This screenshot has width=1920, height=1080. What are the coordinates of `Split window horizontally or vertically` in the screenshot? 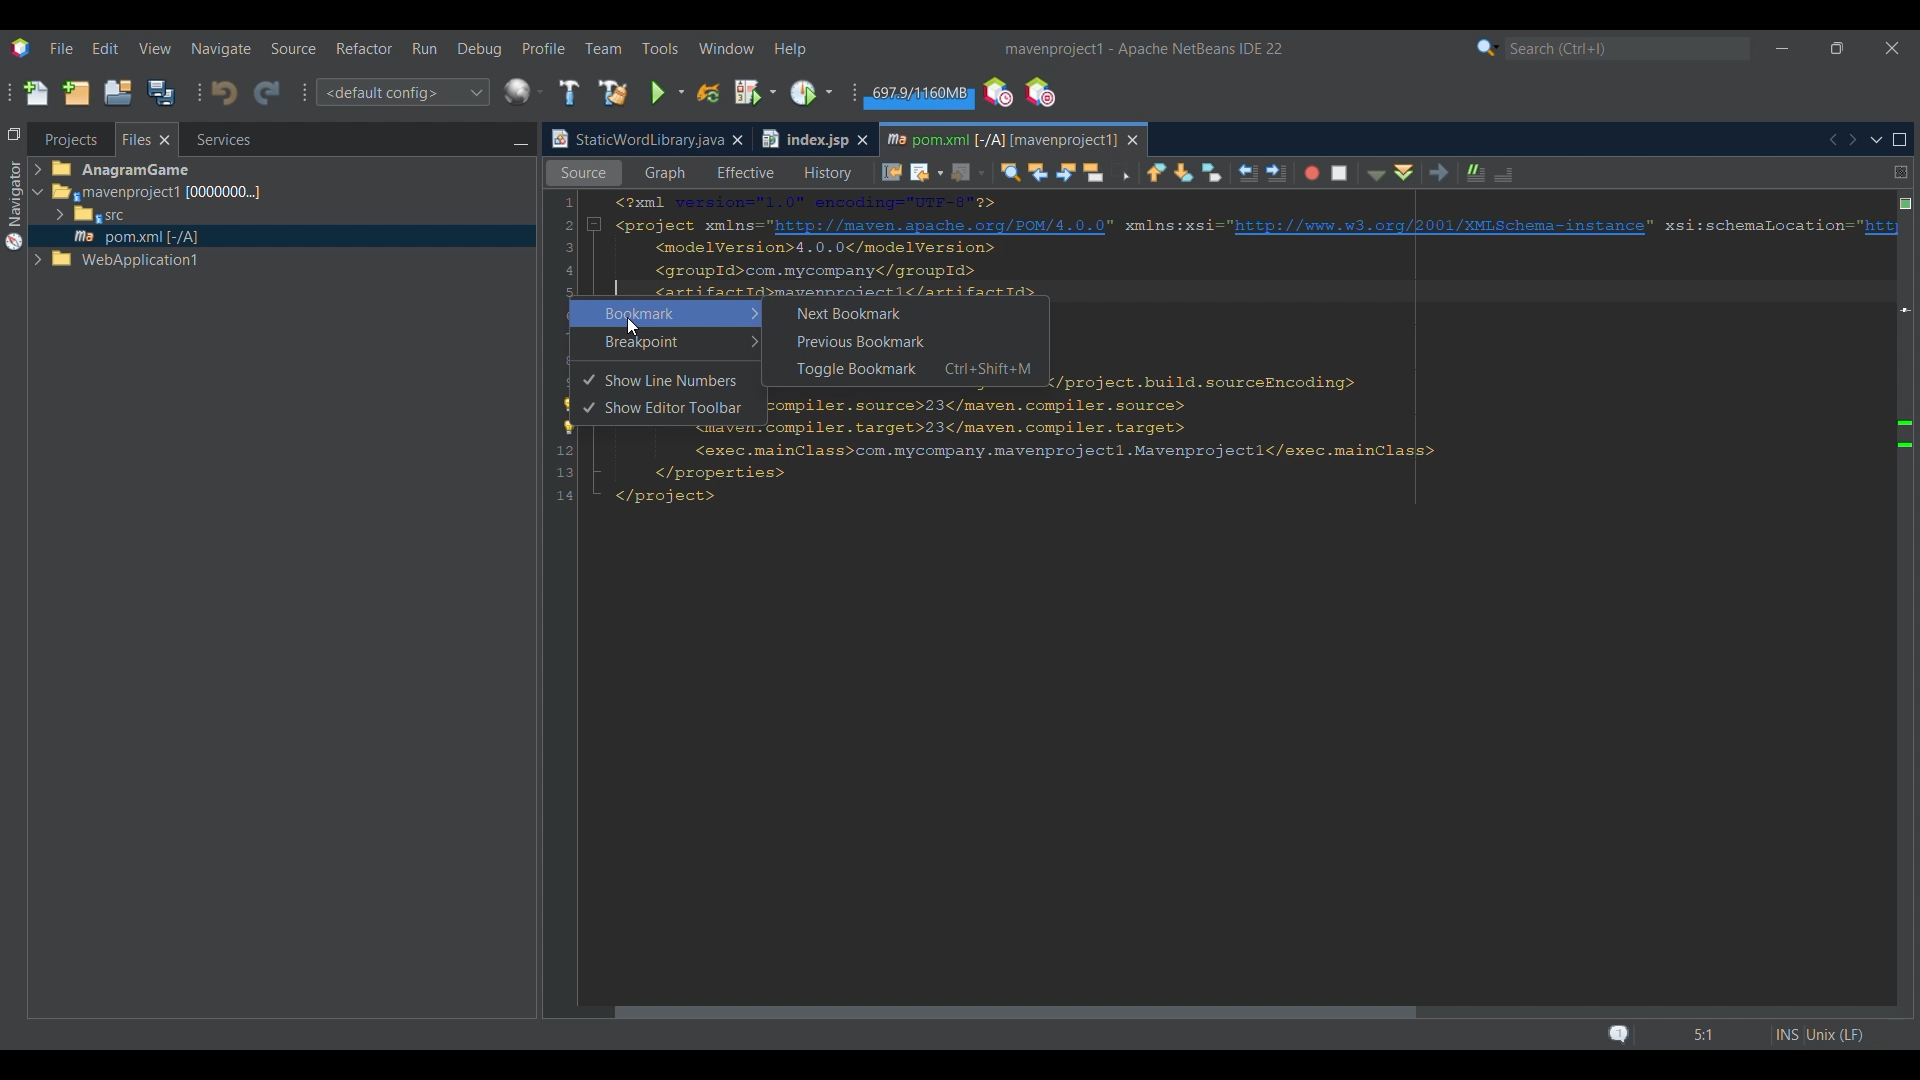 It's located at (1901, 172).